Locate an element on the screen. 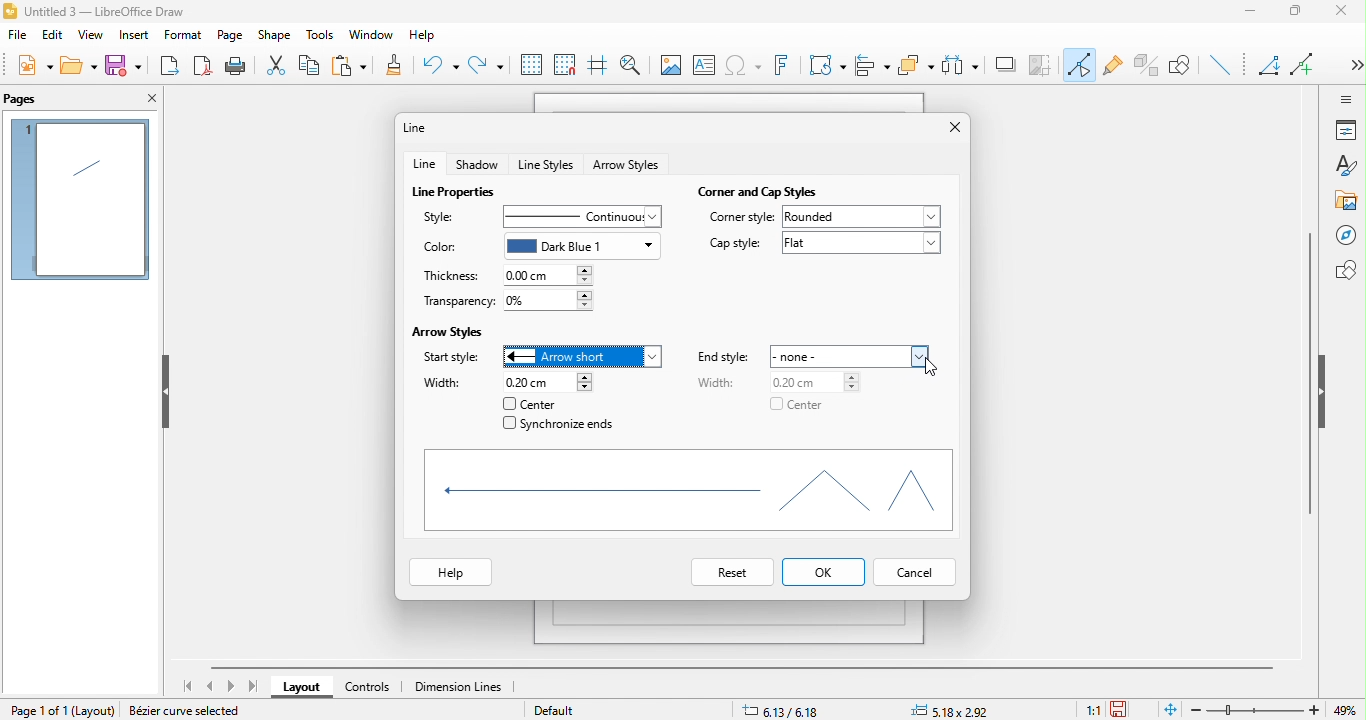 The height and width of the screenshot is (720, 1366). image is located at coordinates (668, 64).